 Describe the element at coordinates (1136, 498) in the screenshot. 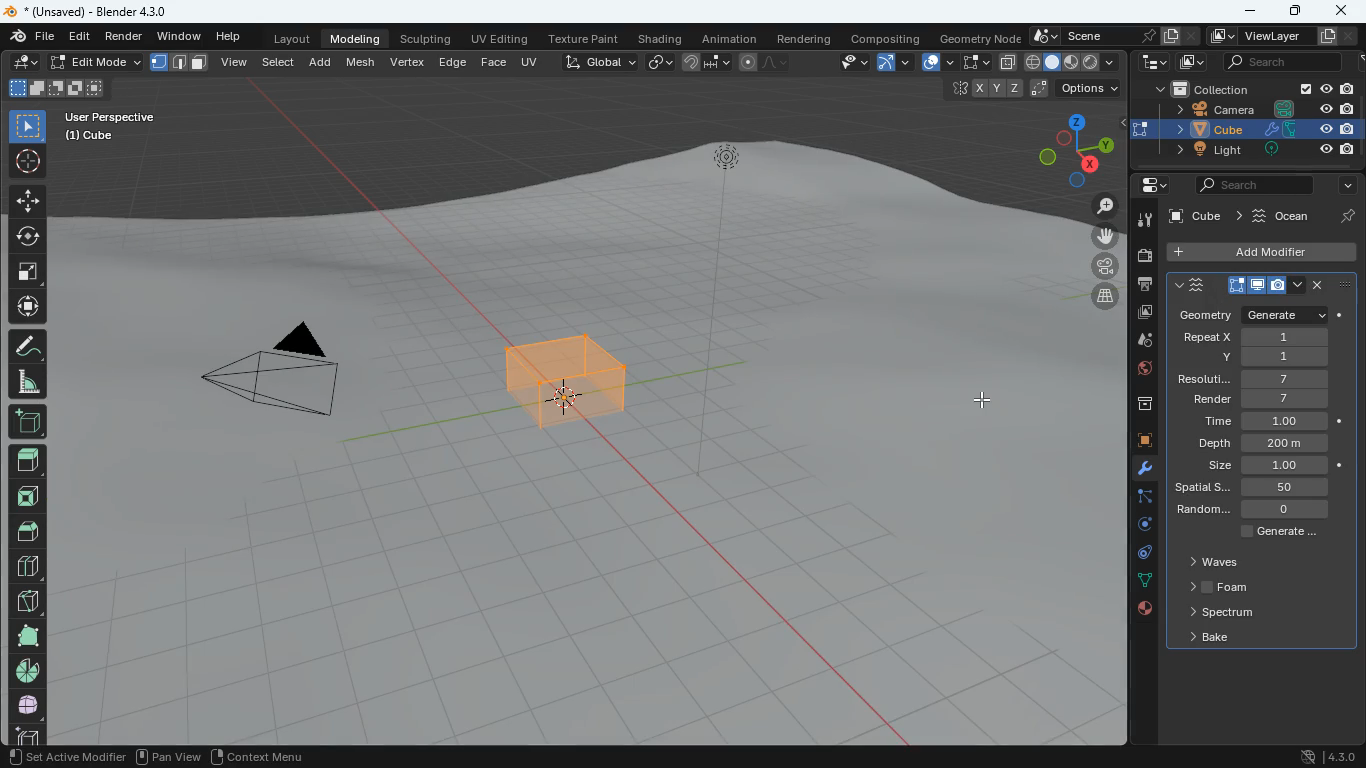

I see `edge` at that location.